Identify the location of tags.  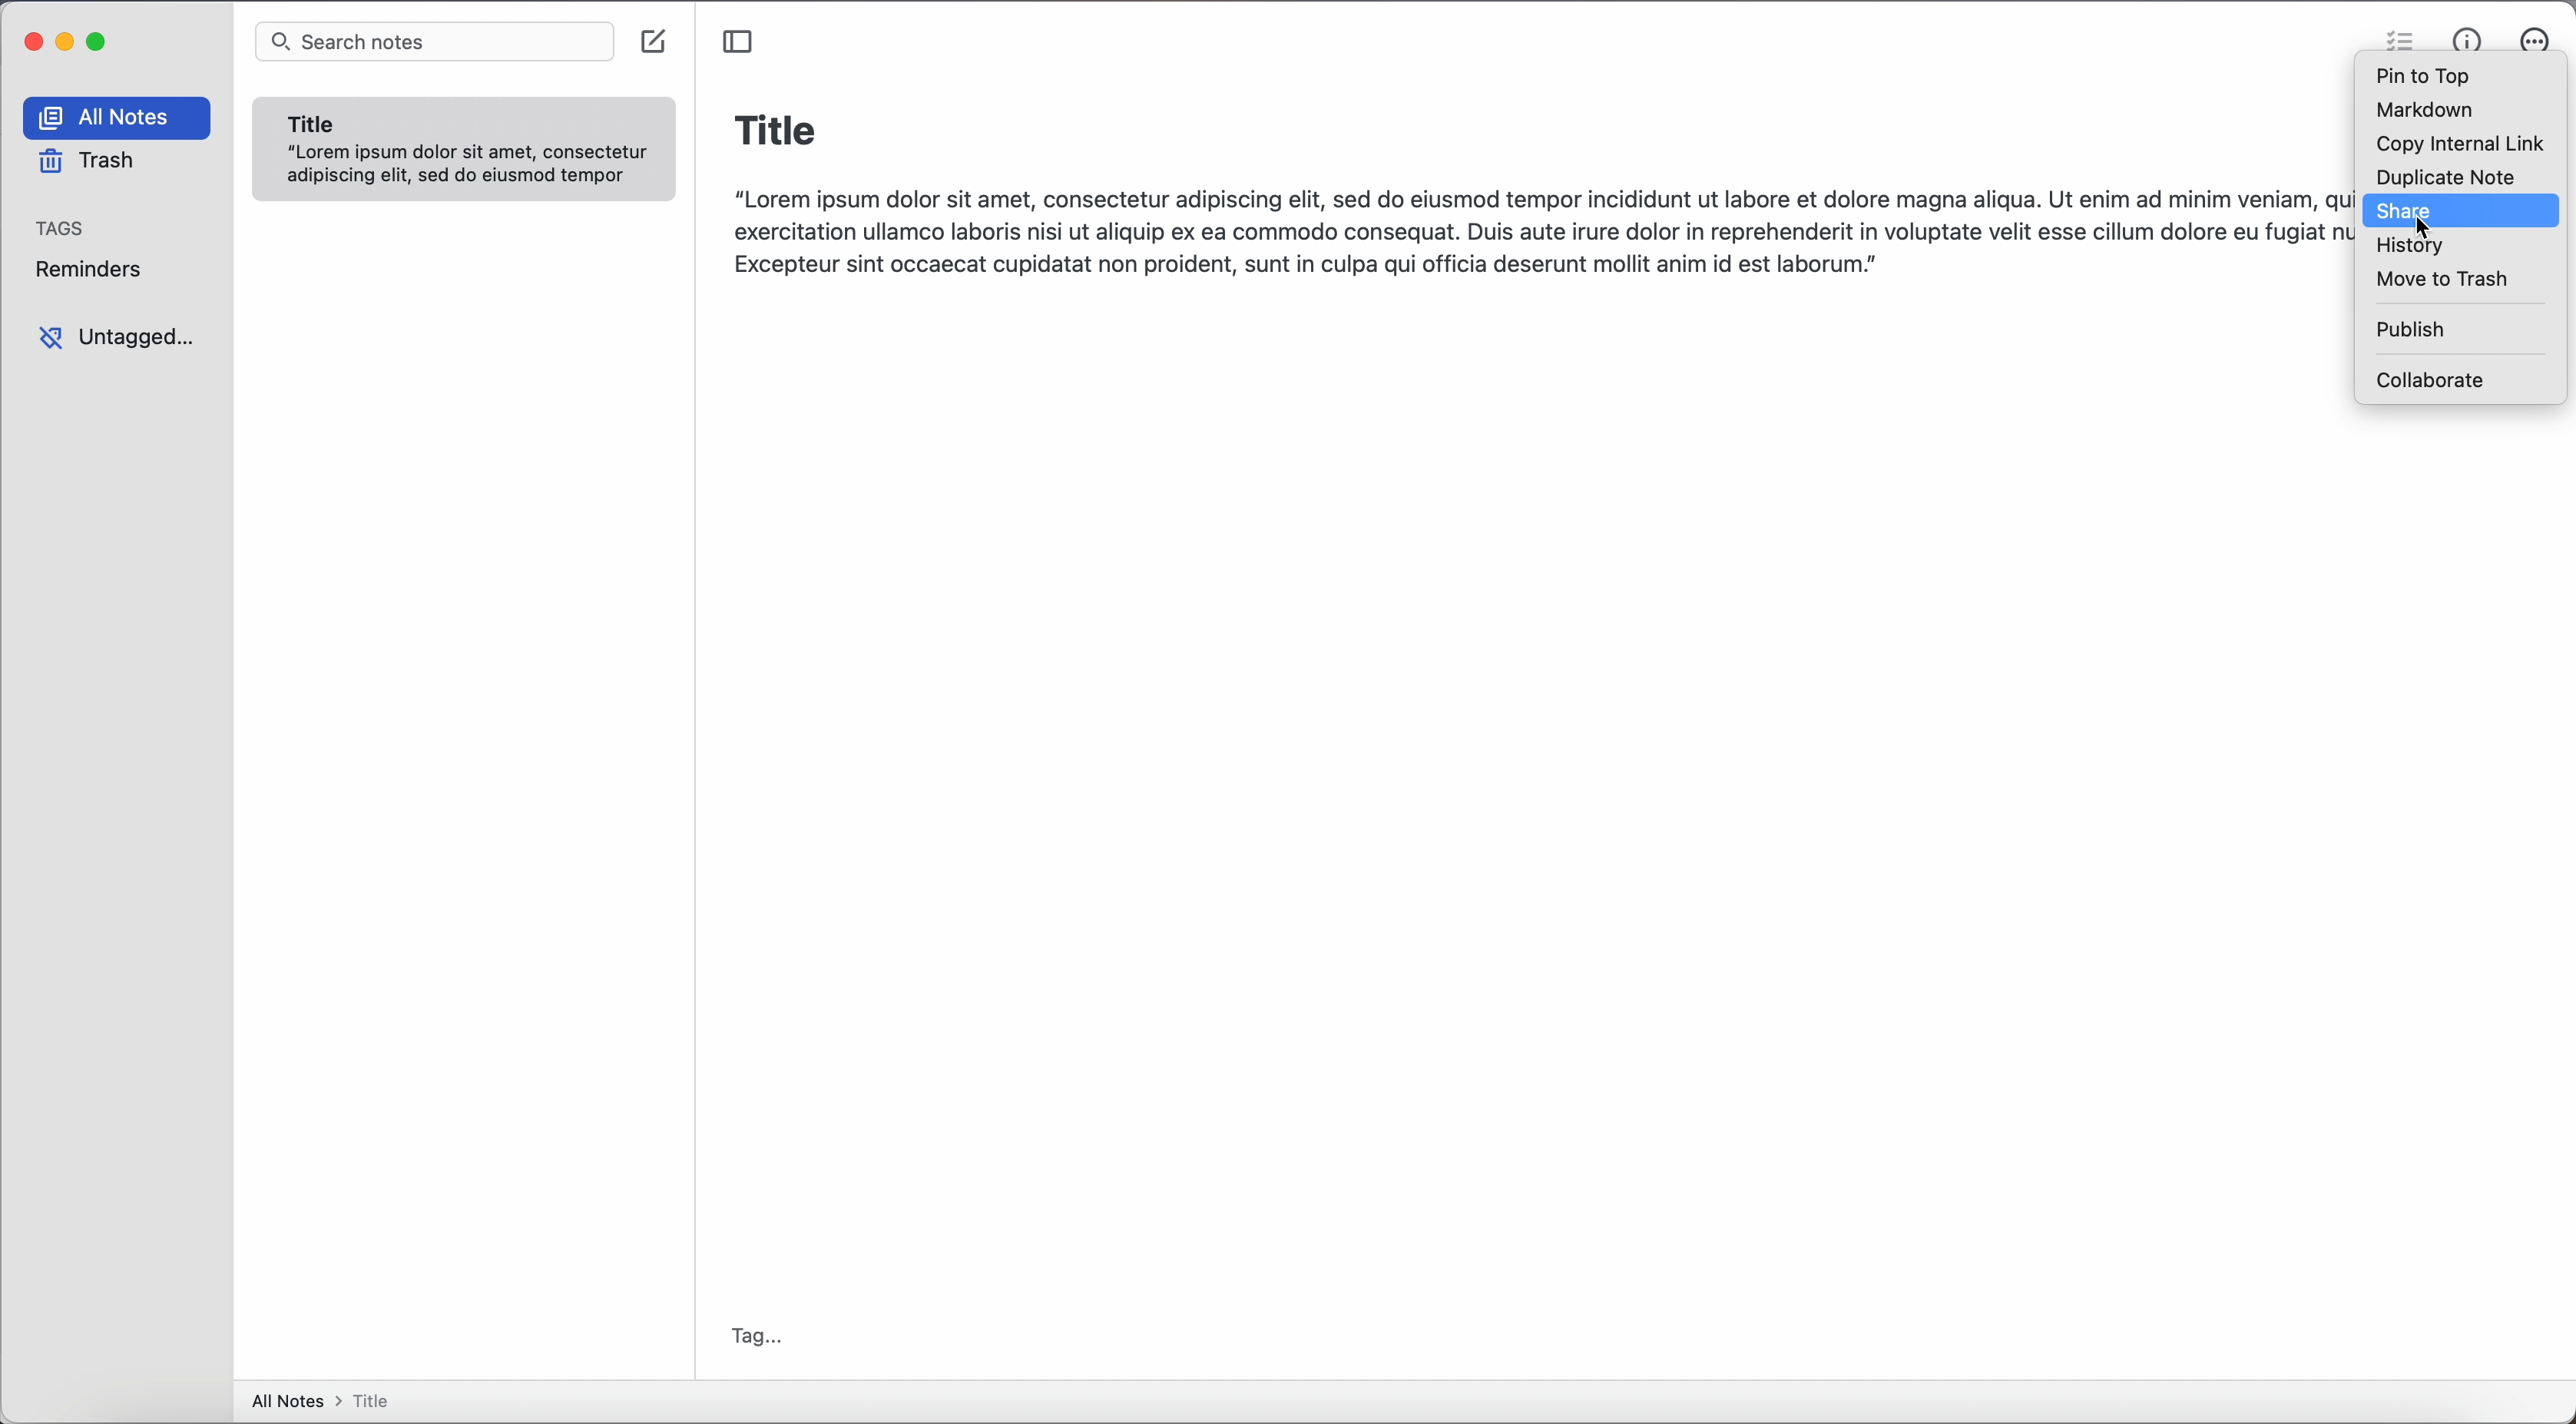
(64, 226).